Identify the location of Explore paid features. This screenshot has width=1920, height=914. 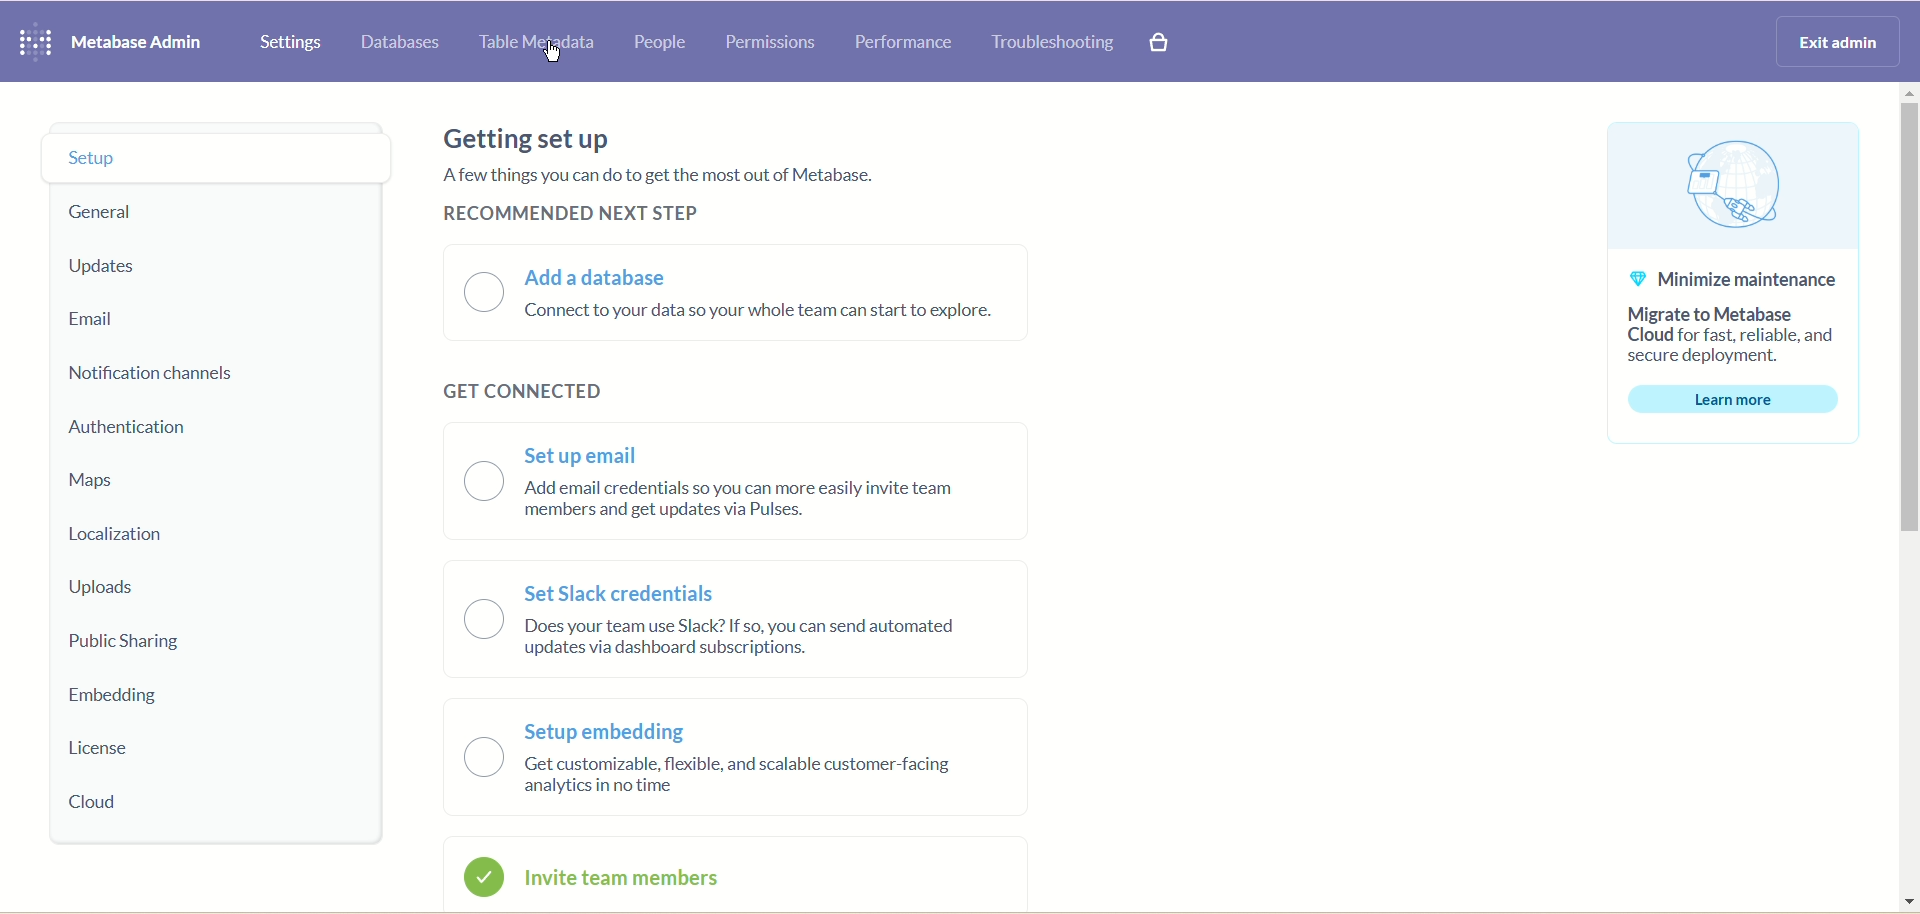
(1161, 44).